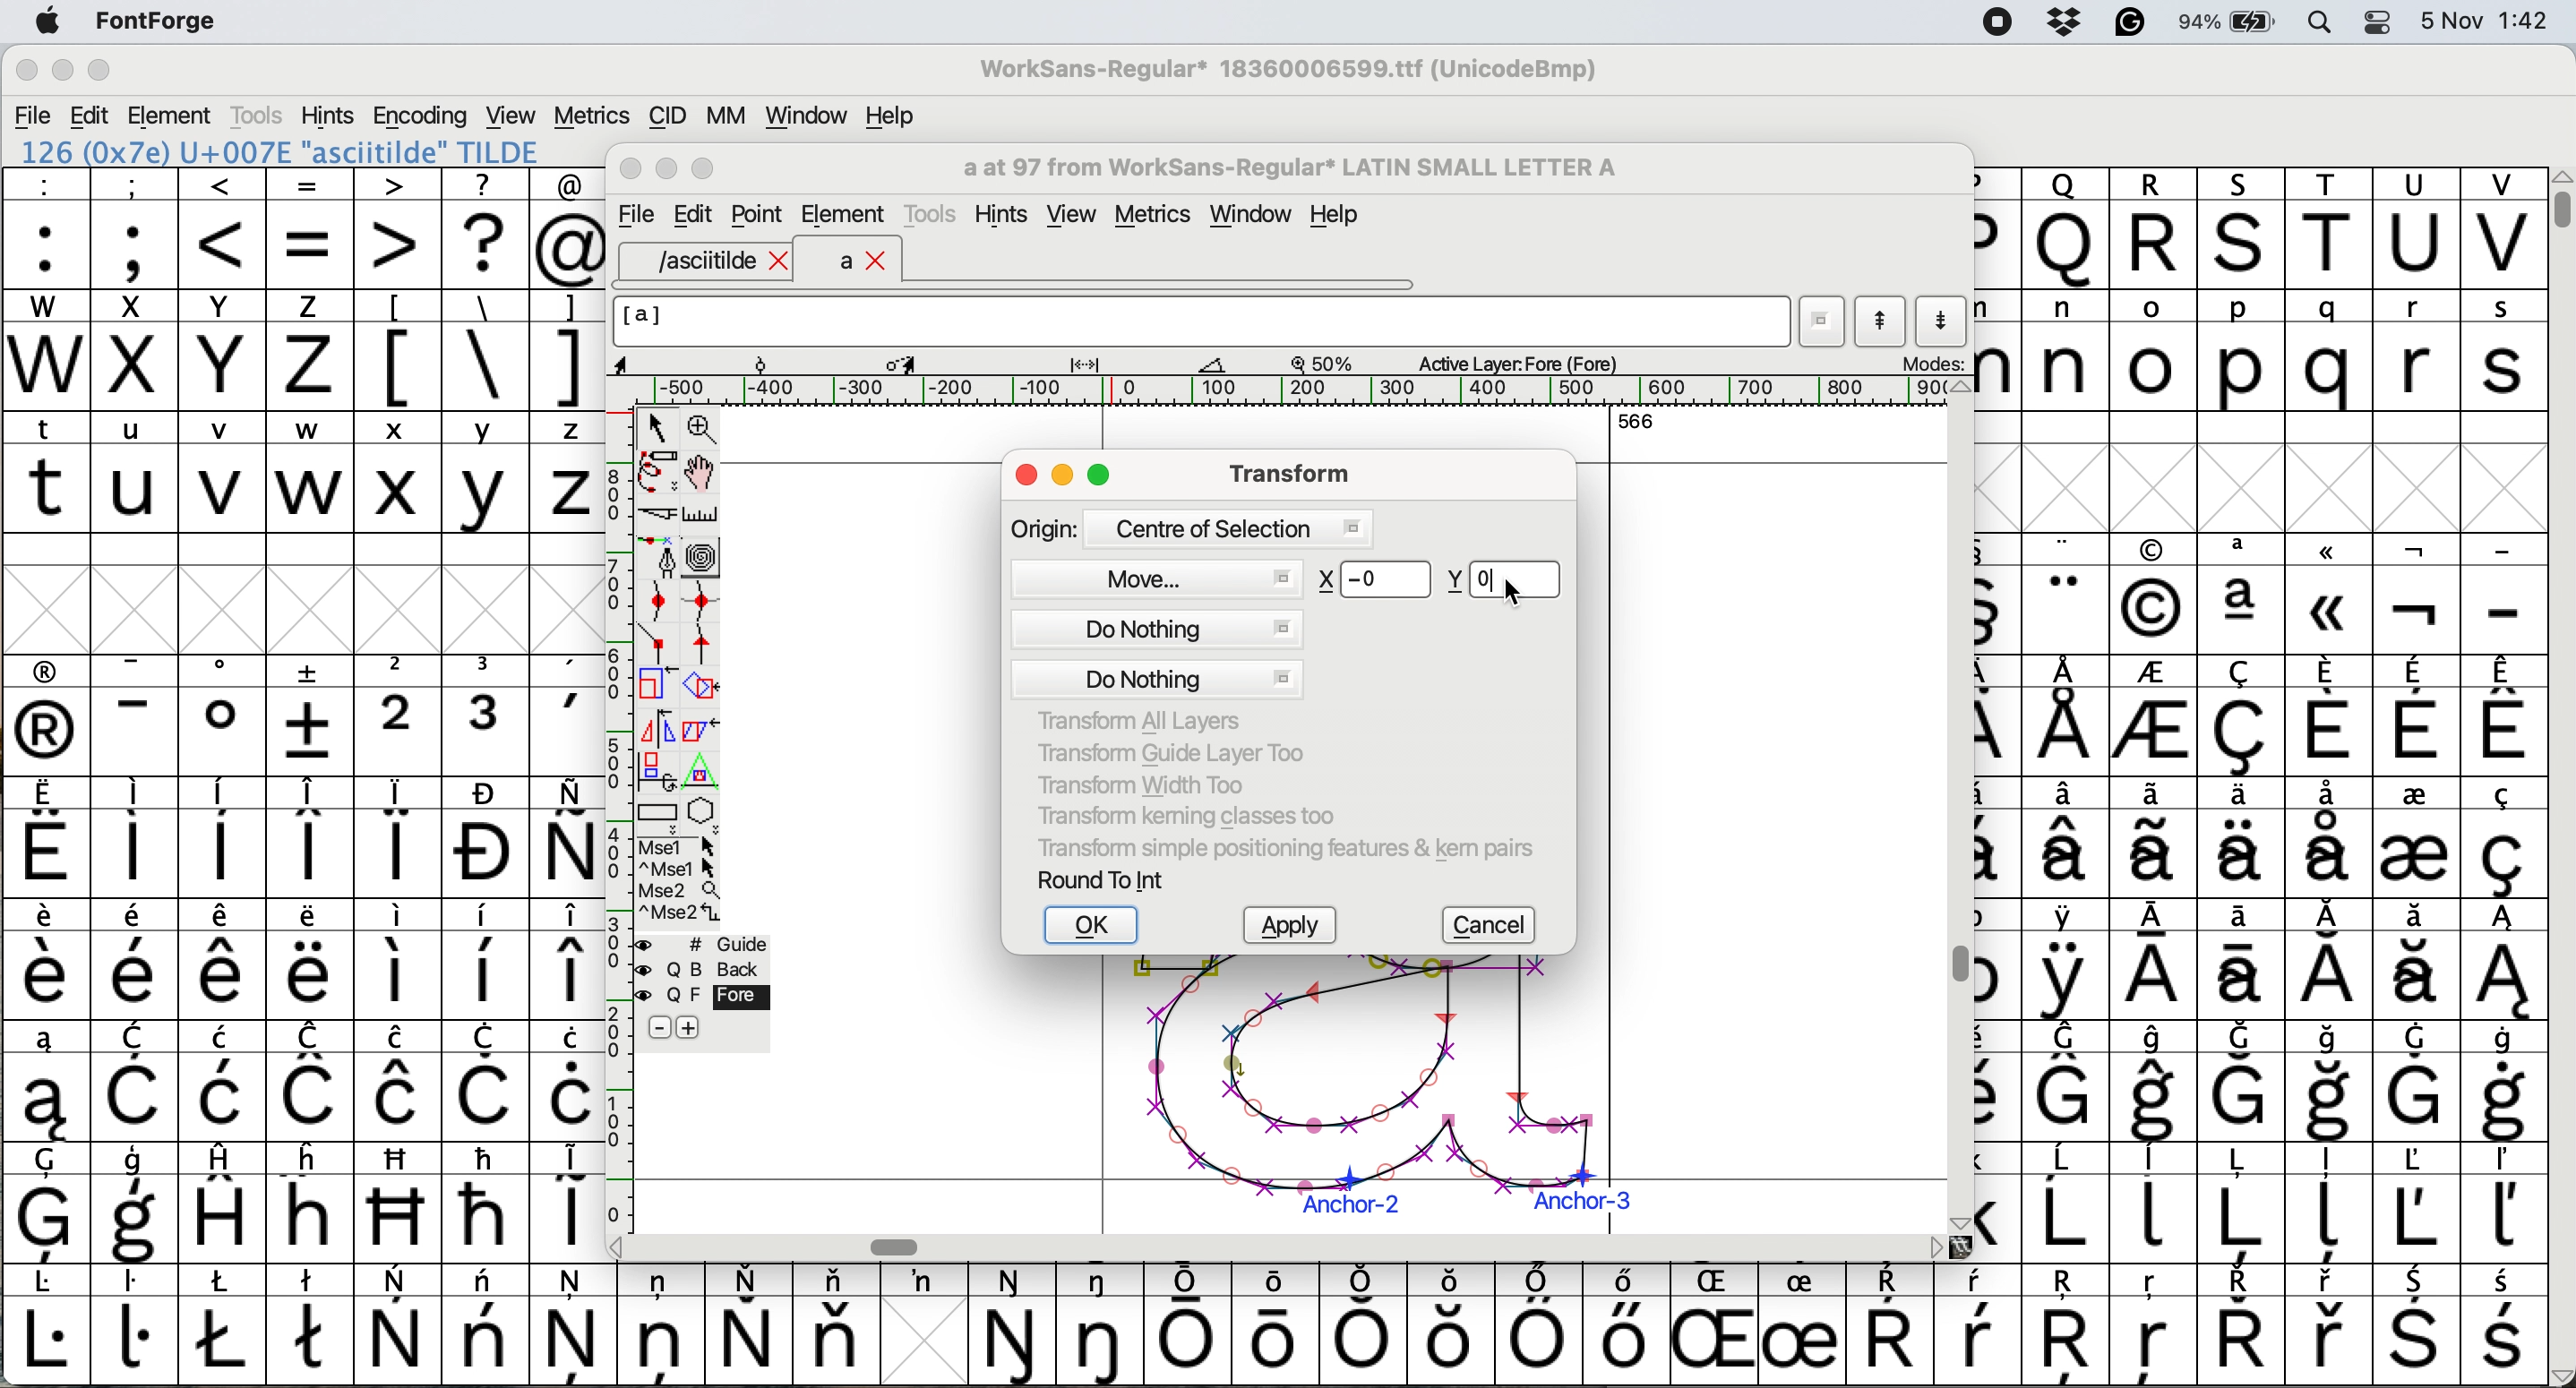 The image size is (2576, 1388). Describe the element at coordinates (48, 1203) in the screenshot. I see `symbol` at that location.